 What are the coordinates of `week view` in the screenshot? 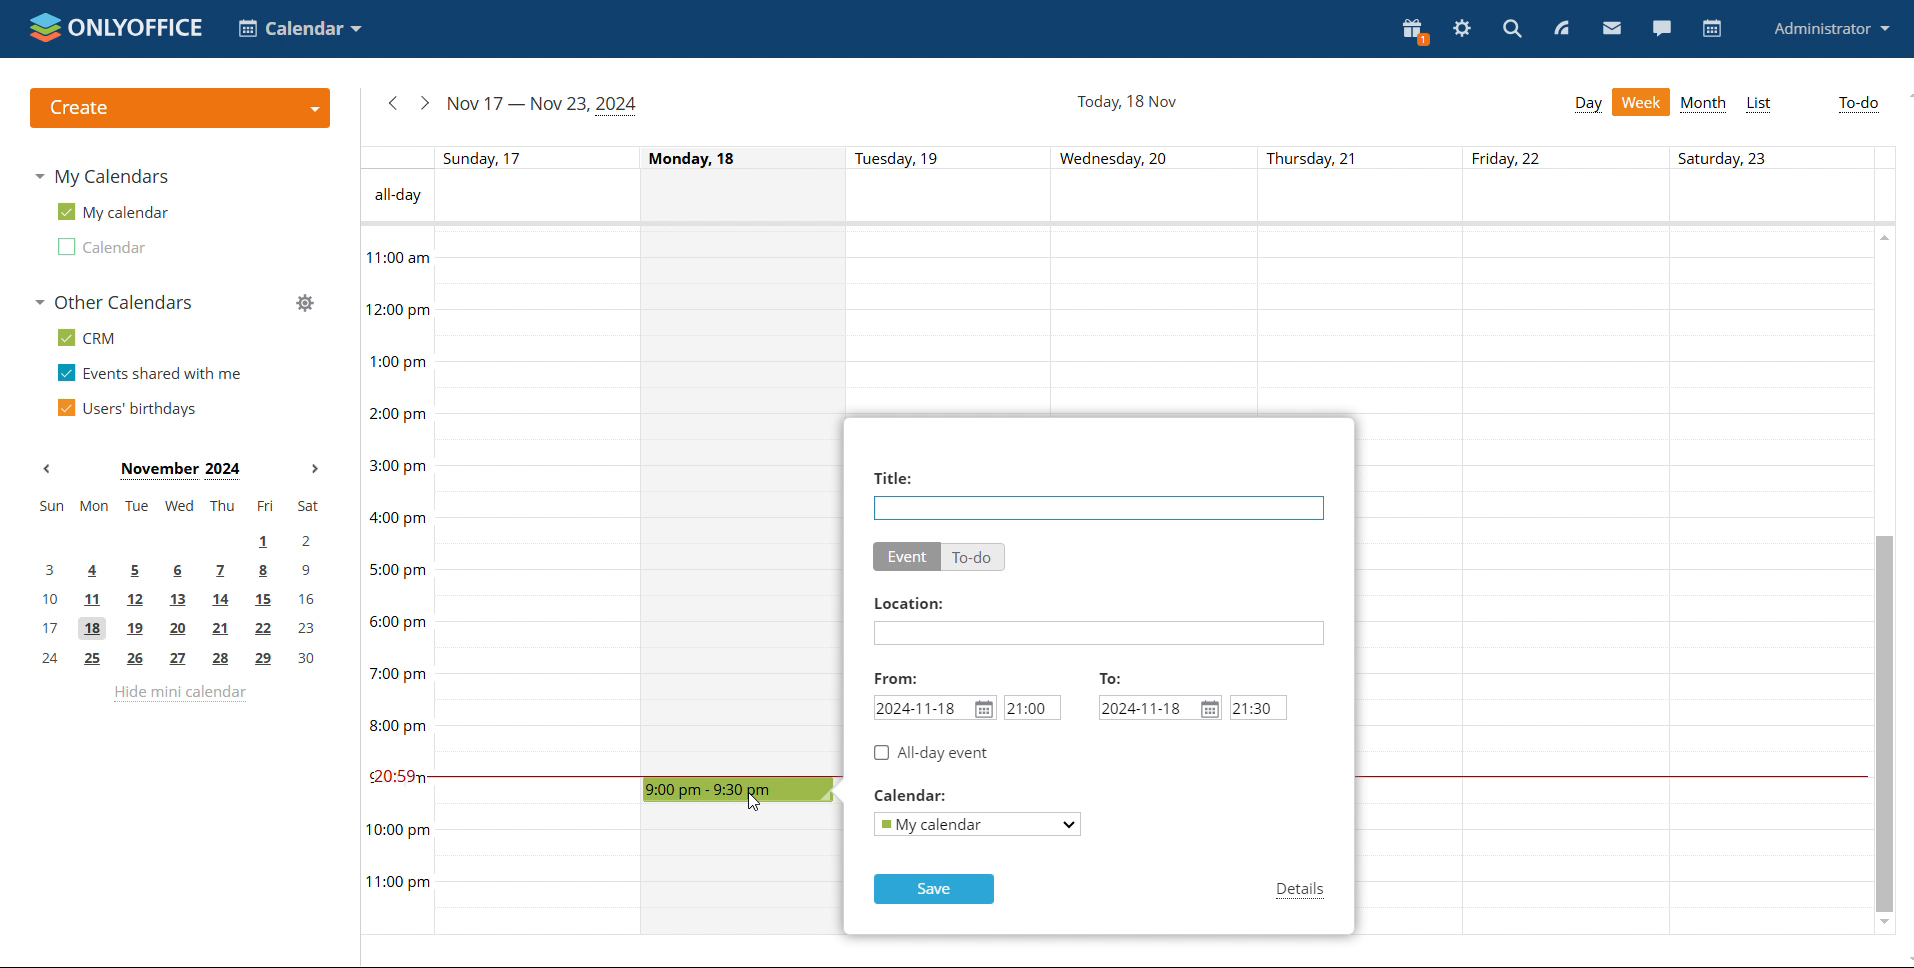 It's located at (1643, 102).